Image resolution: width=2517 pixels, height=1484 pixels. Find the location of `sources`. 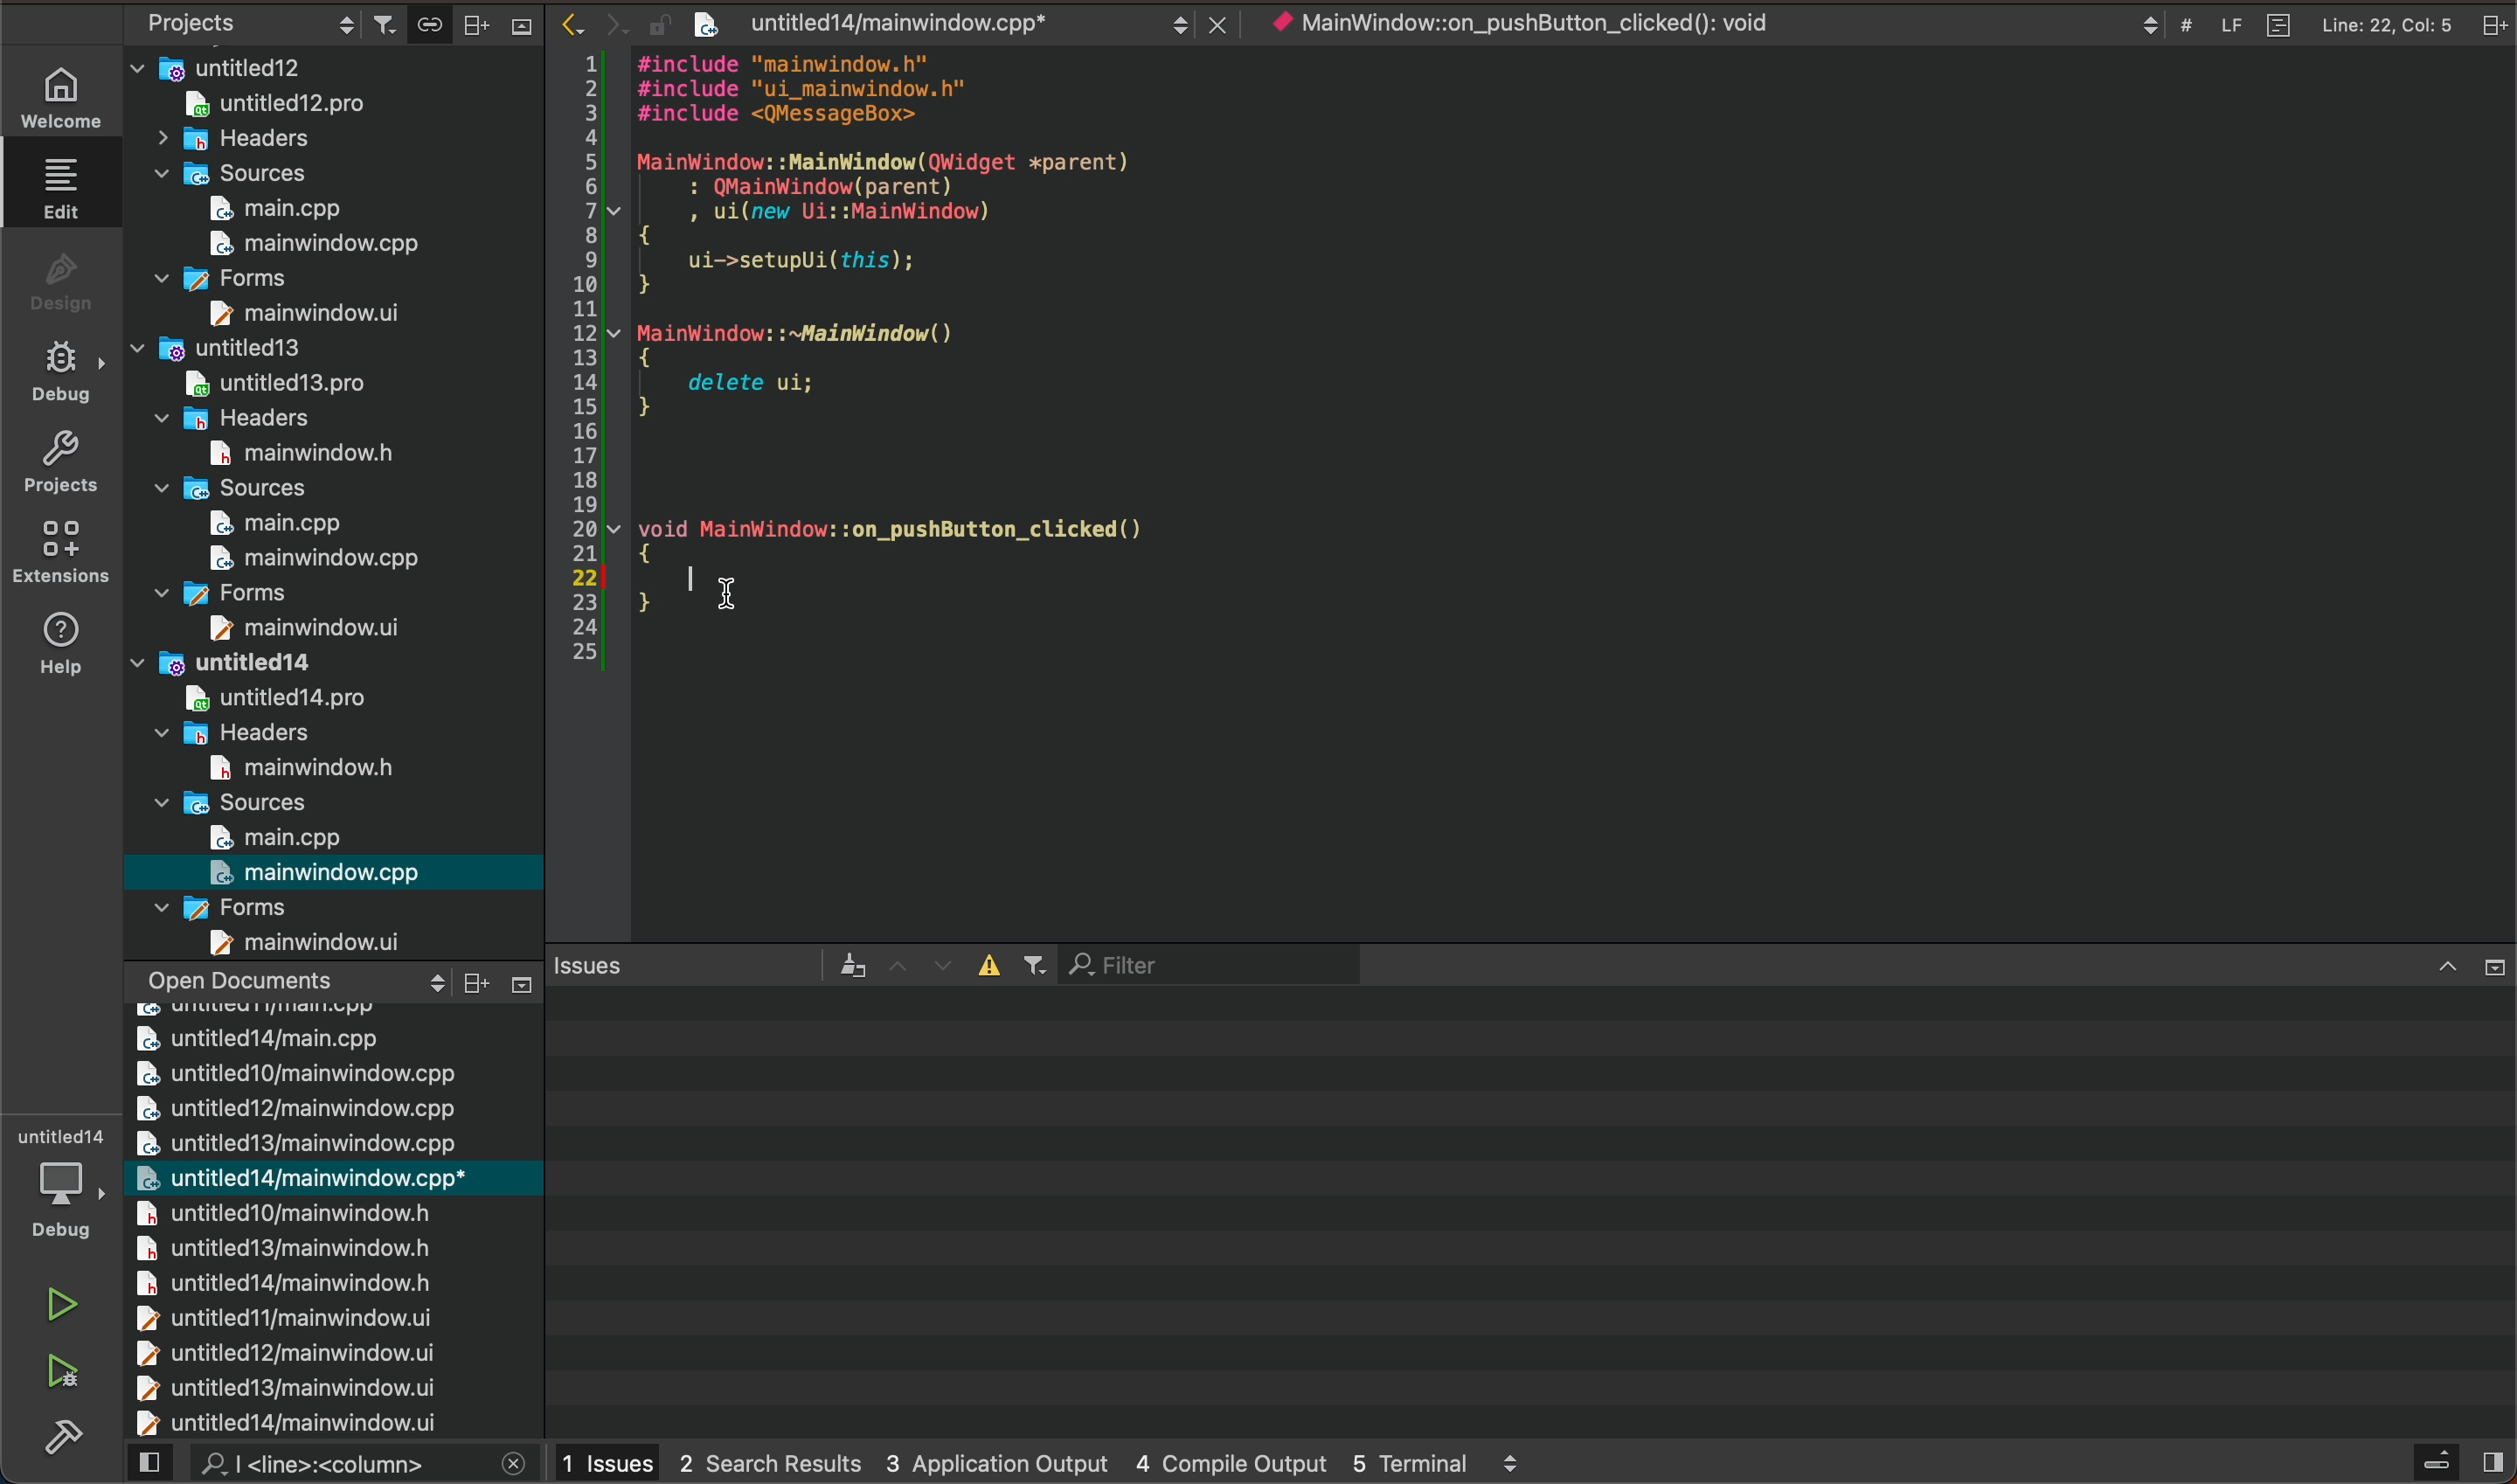

sources is located at coordinates (246, 488).